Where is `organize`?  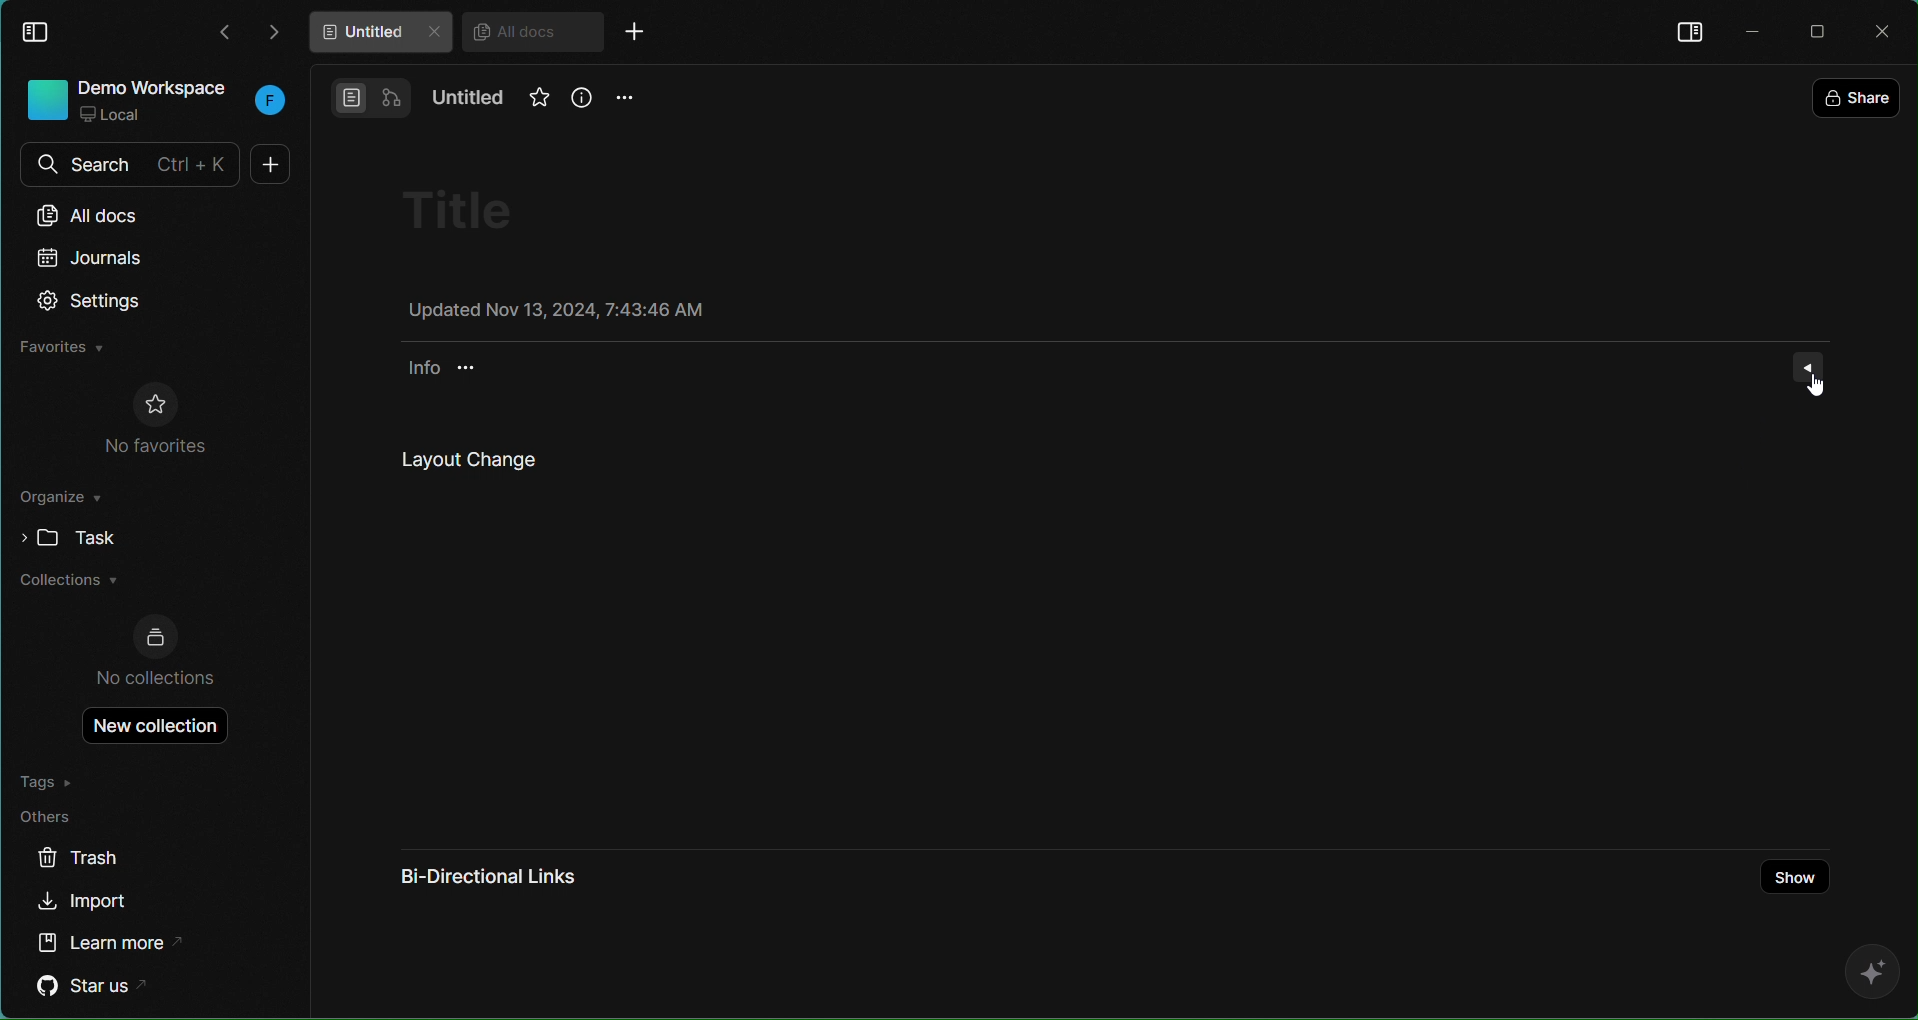
organize is located at coordinates (62, 501).